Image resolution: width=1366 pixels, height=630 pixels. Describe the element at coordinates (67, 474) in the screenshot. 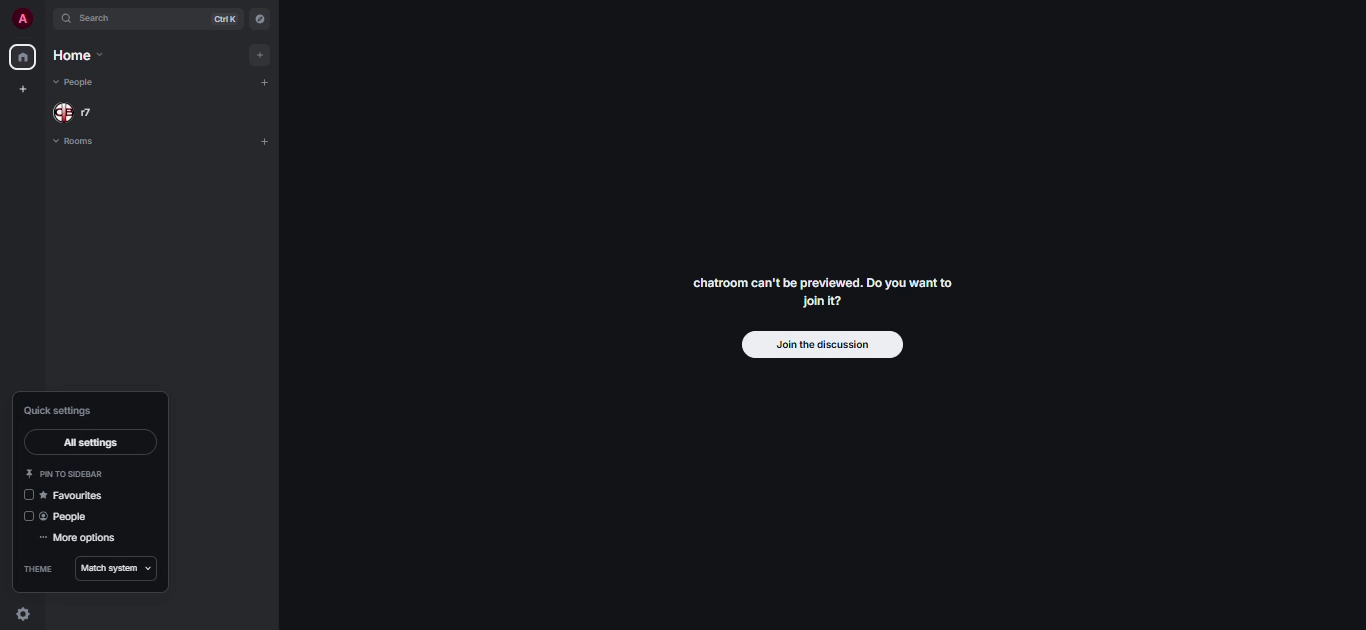

I see `pin to sidebar` at that location.